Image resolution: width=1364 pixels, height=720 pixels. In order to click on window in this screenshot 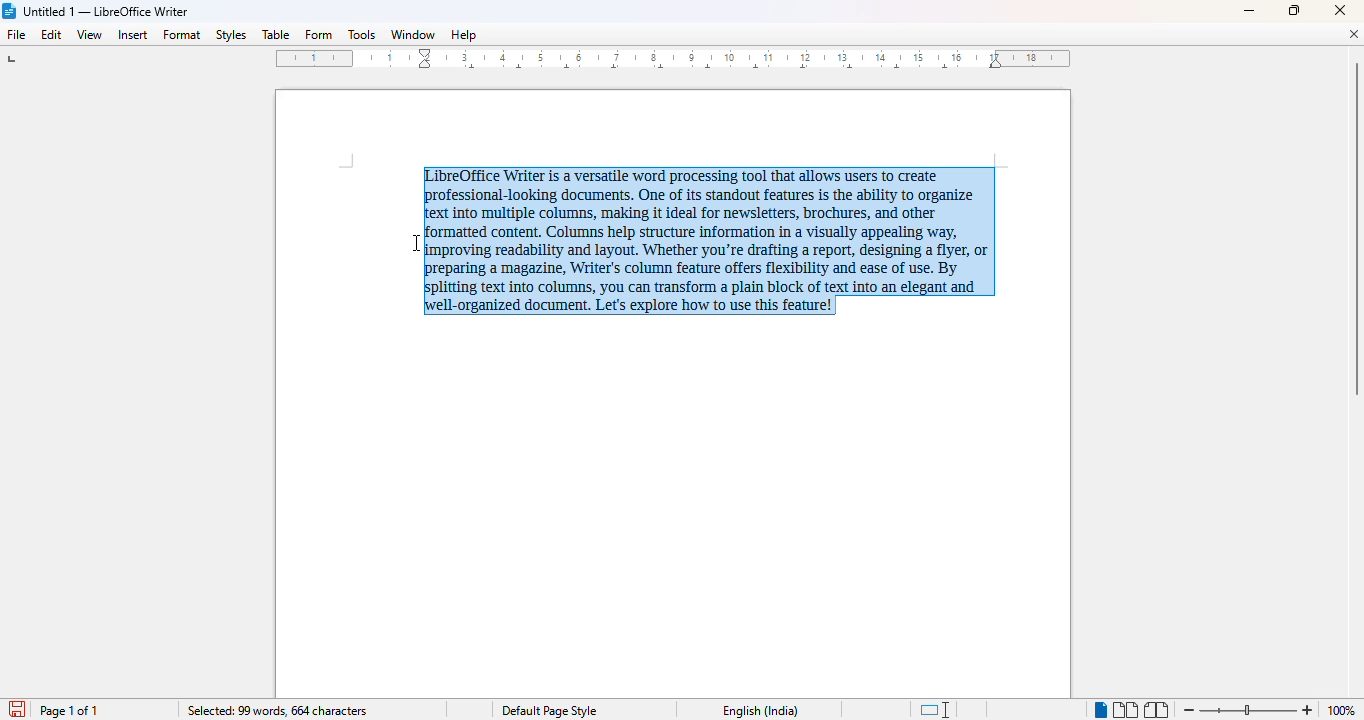, I will do `click(413, 34)`.